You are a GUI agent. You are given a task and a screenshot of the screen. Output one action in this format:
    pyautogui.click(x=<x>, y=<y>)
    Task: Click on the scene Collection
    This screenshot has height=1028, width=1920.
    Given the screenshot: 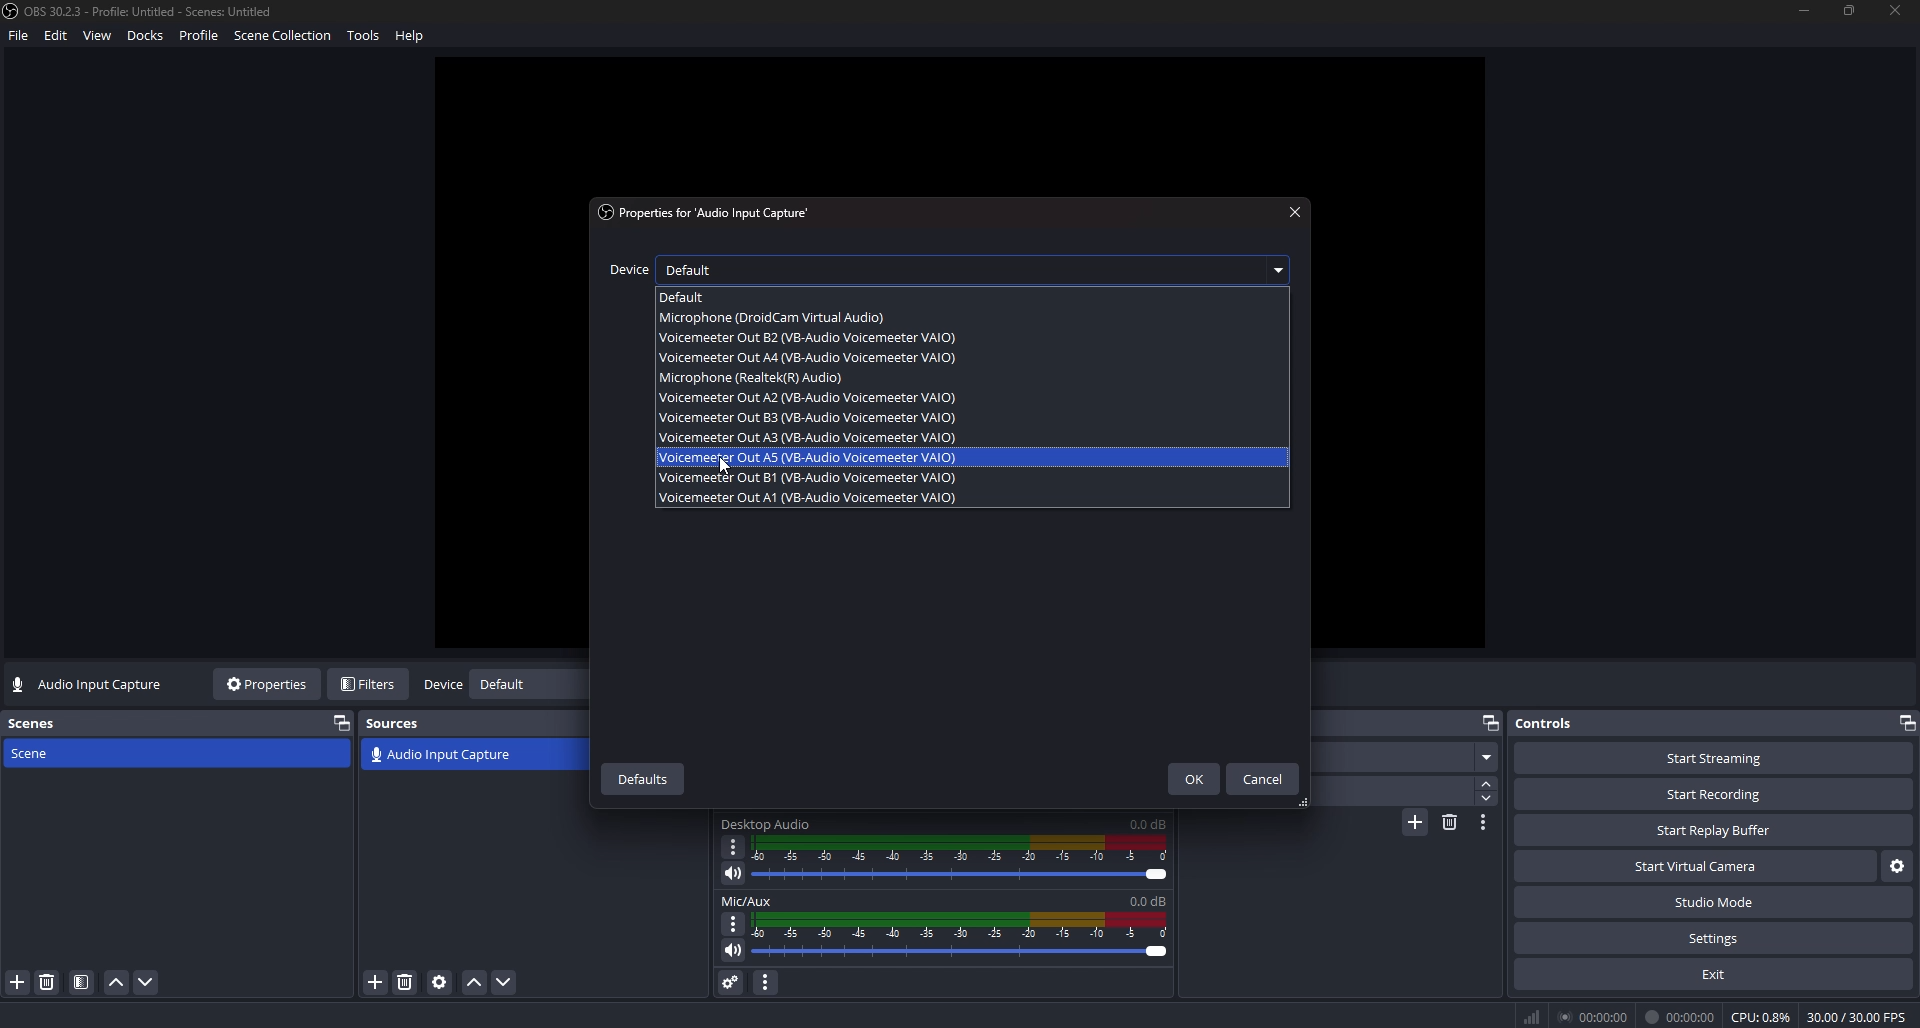 What is the action you would take?
    pyautogui.click(x=285, y=38)
    